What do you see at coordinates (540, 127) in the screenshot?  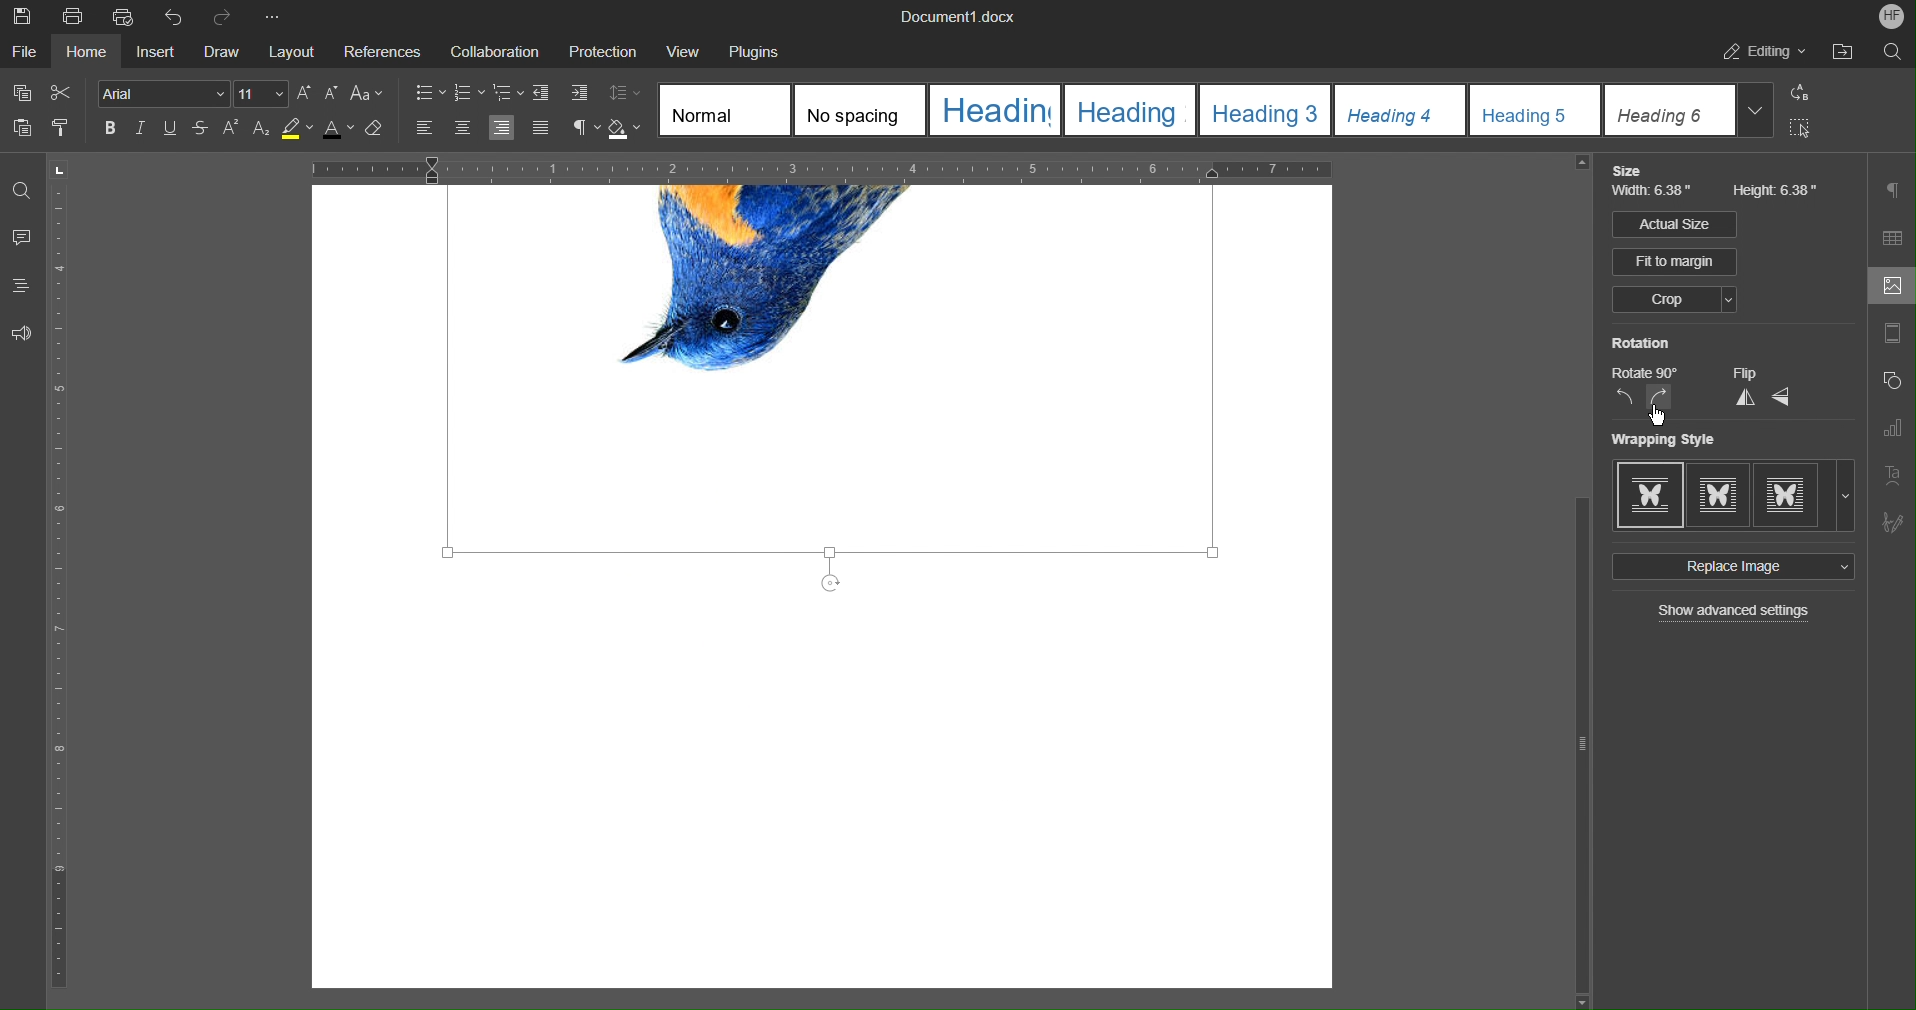 I see `Justify` at bounding box center [540, 127].